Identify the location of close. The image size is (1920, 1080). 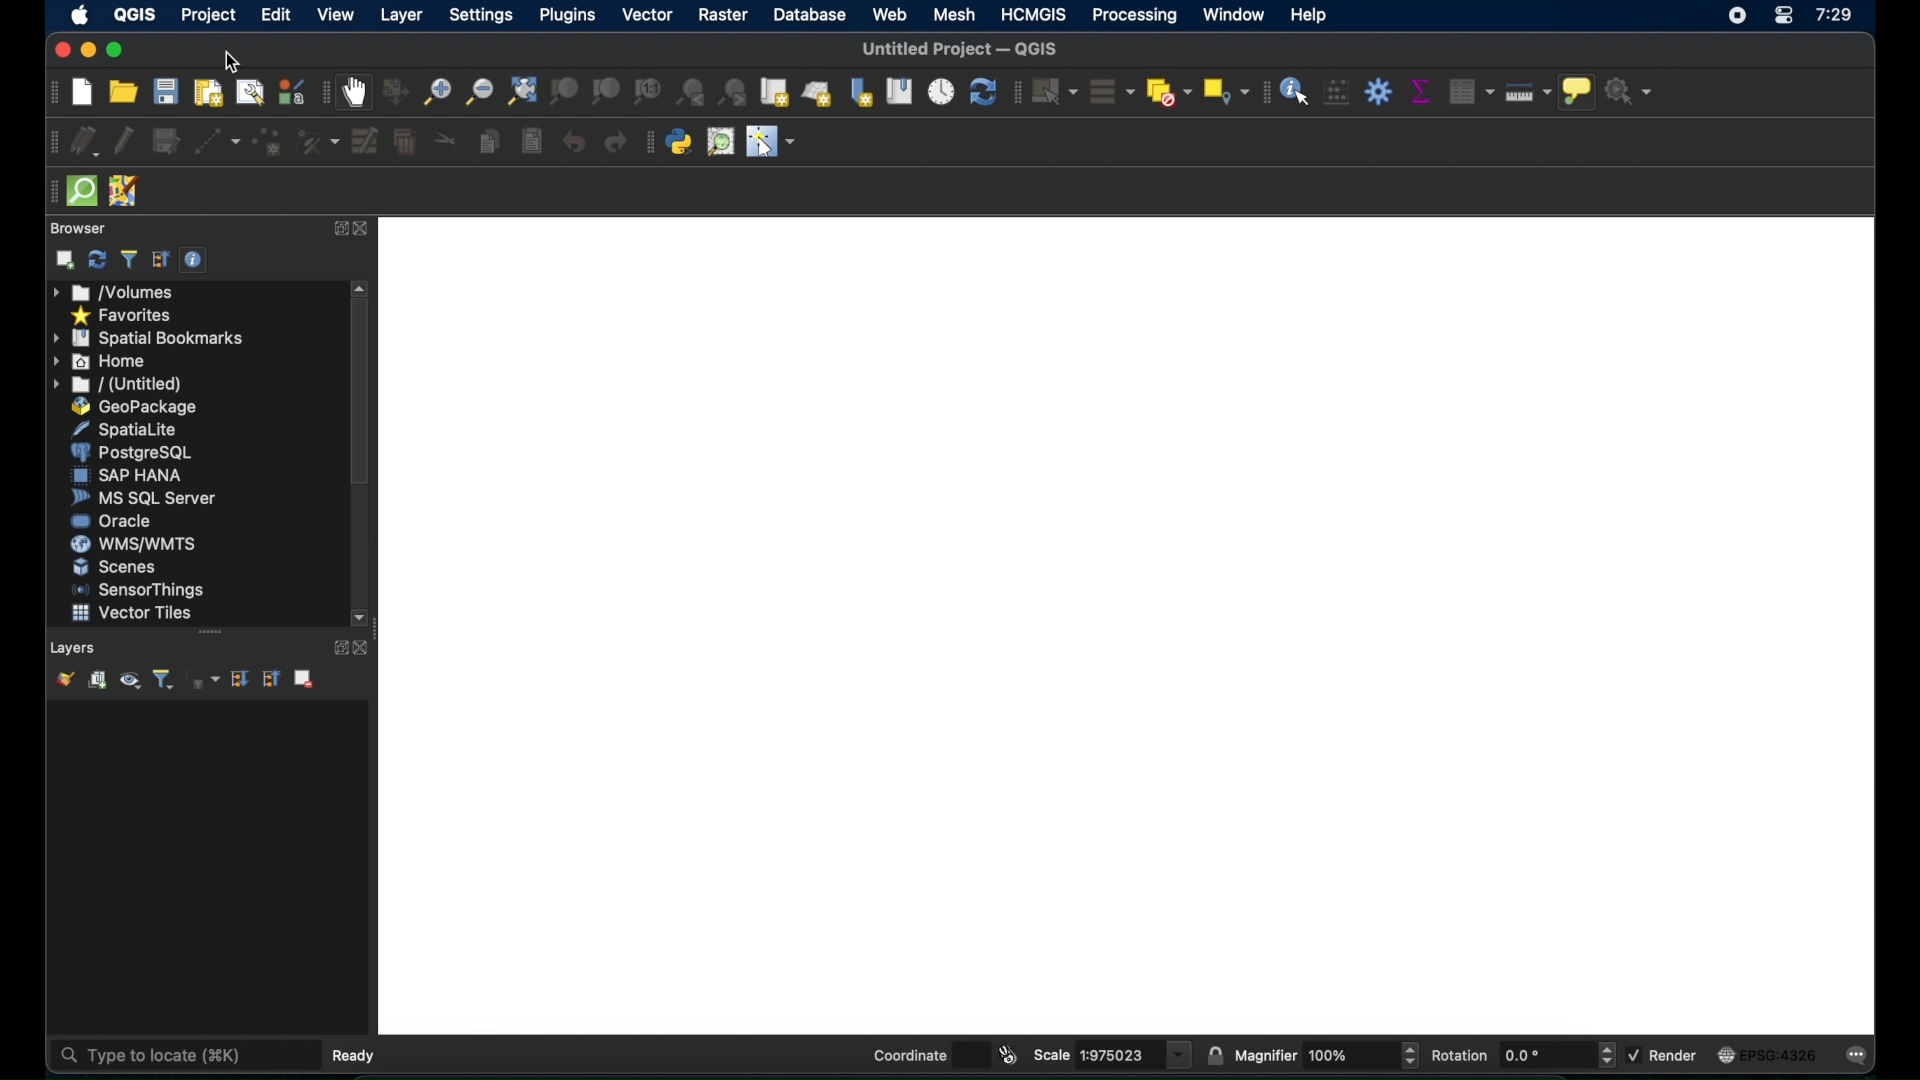
(367, 647).